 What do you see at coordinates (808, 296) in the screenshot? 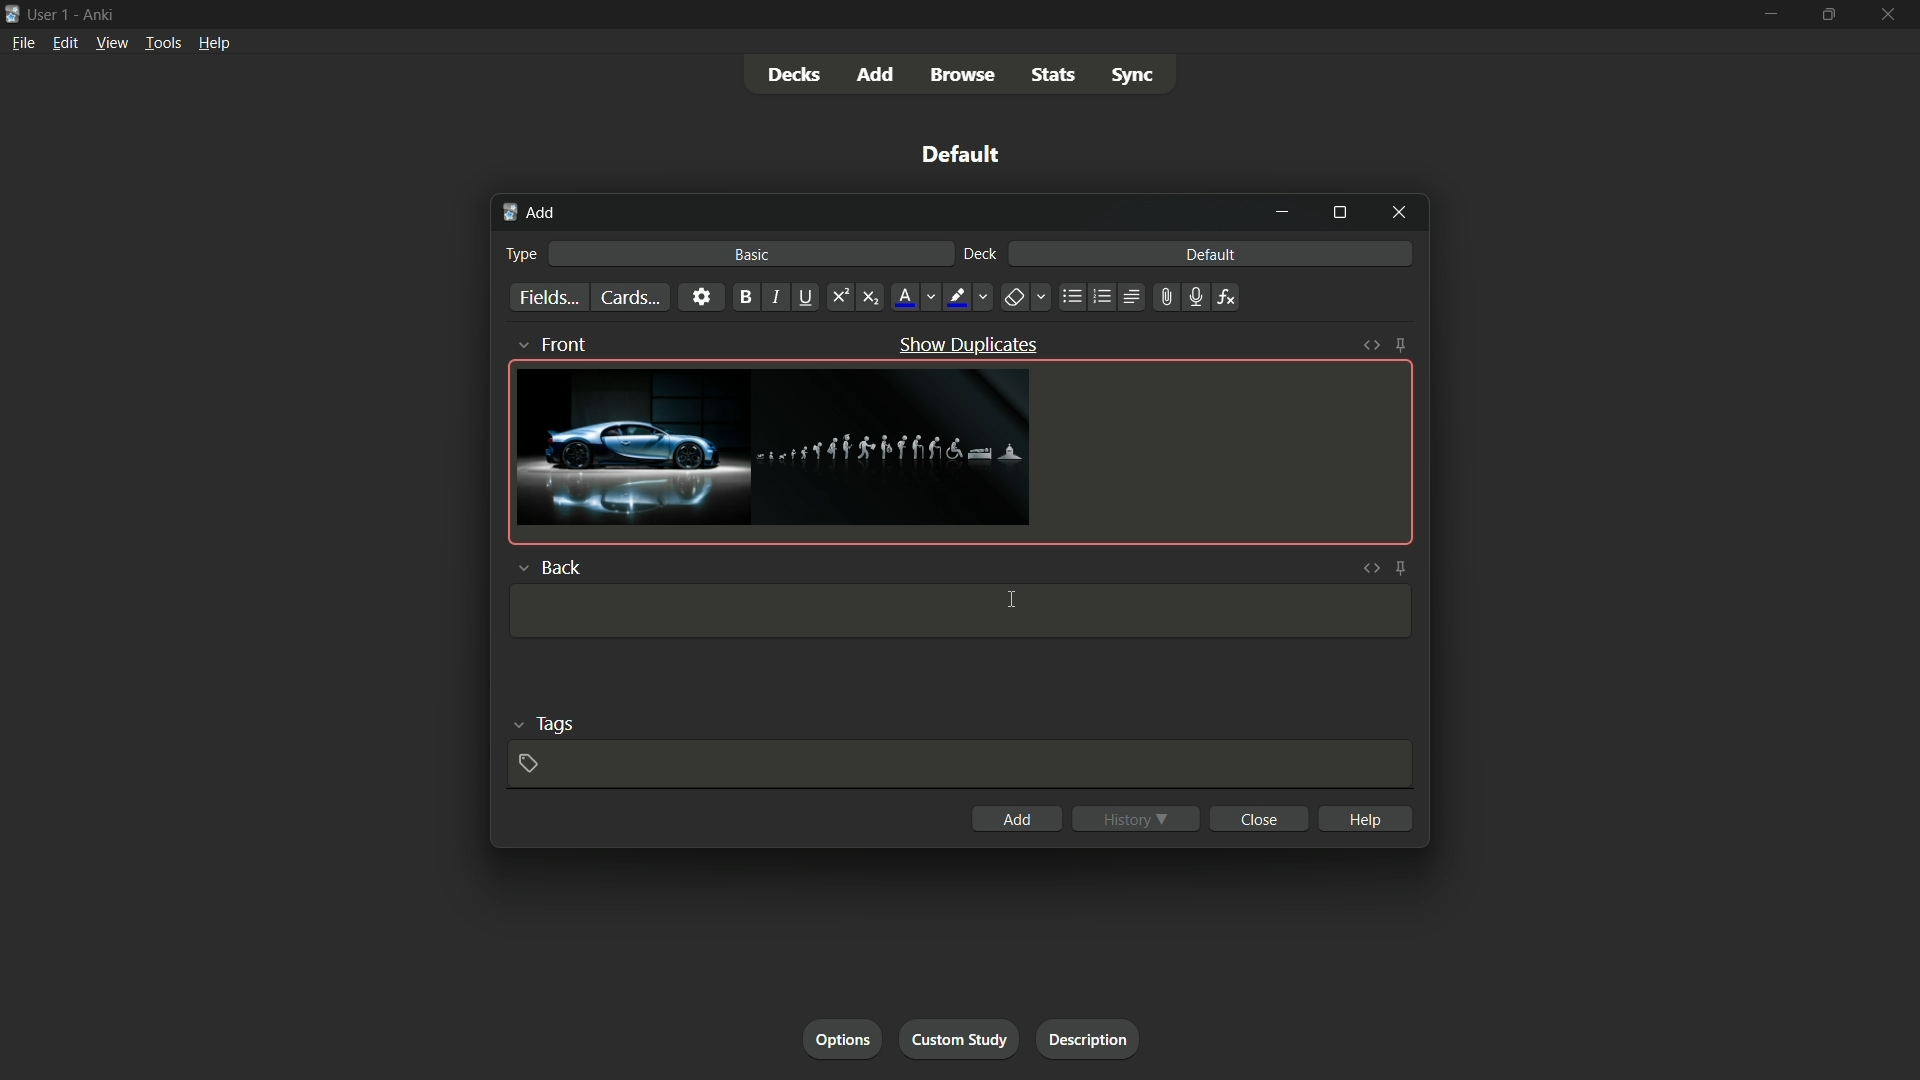
I see `underline` at bounding box center [808, 296].